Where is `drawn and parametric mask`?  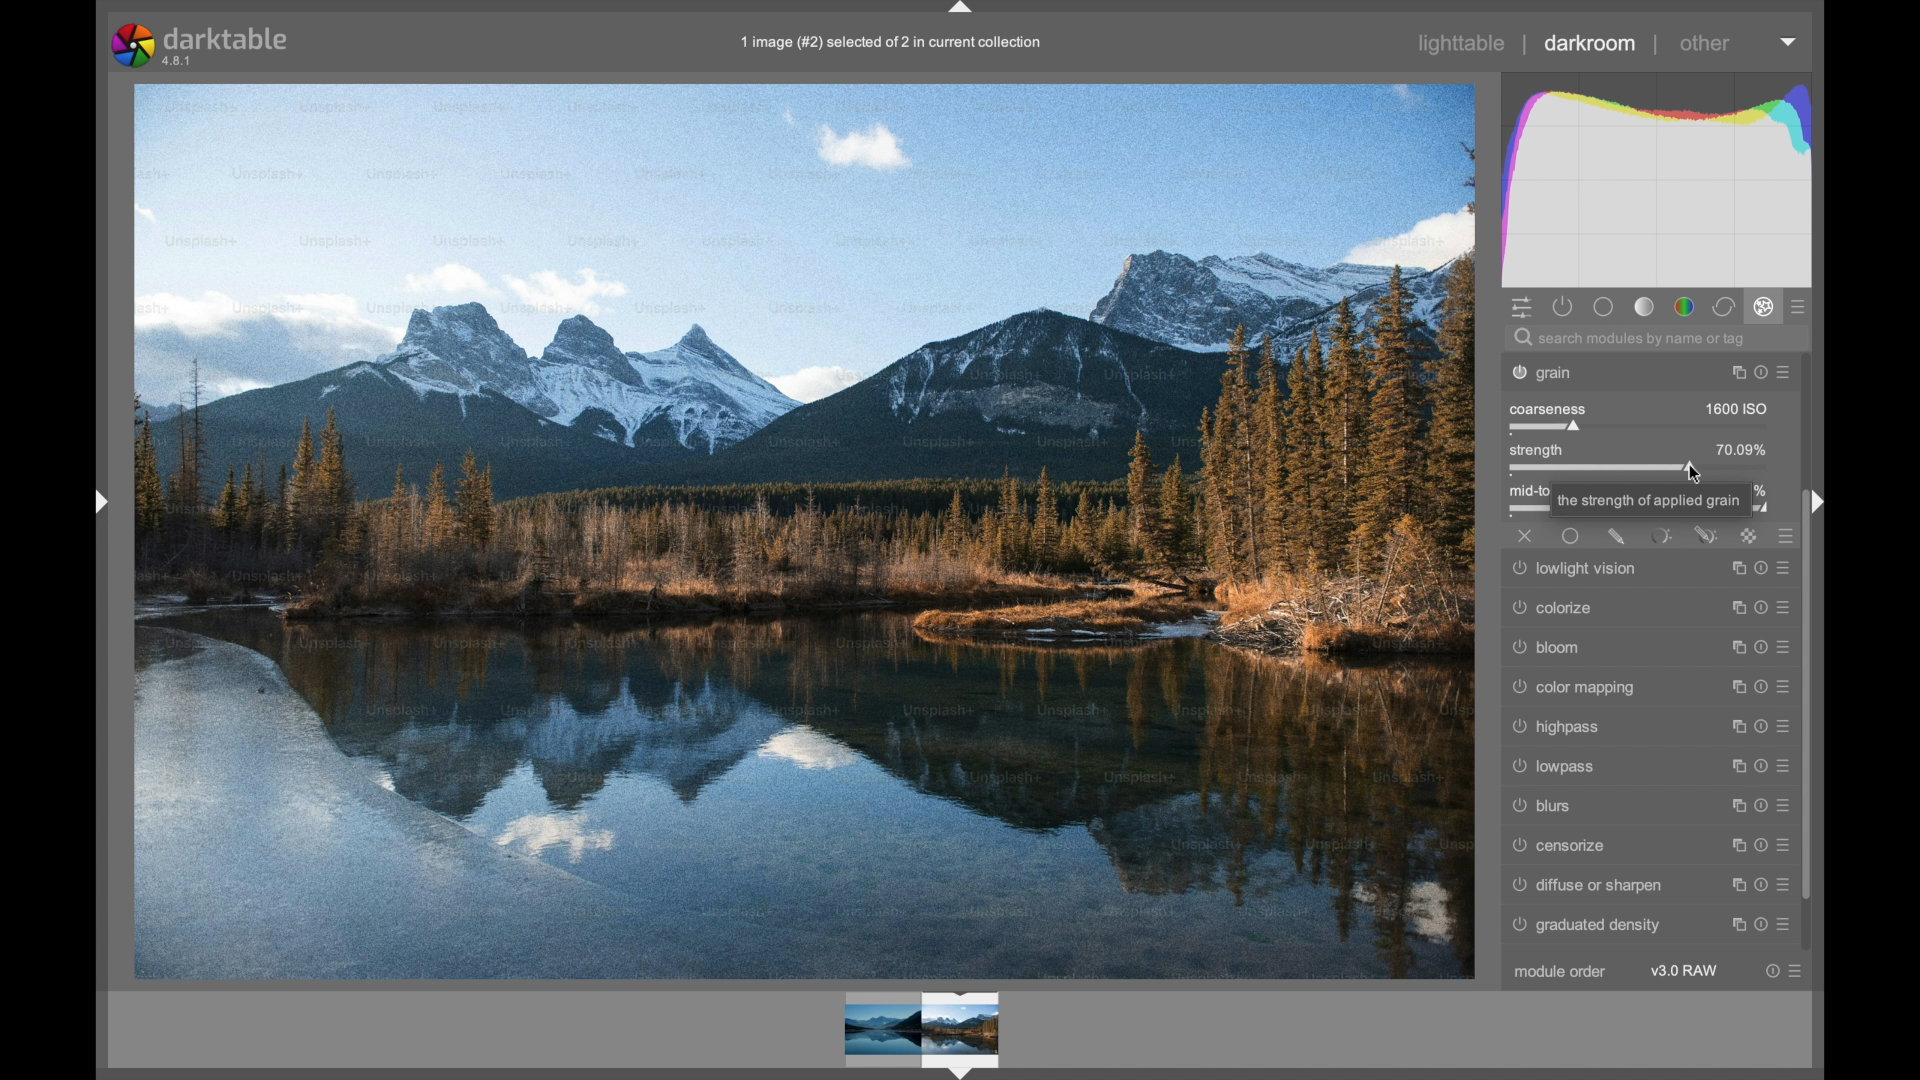
drawn and parametric mask is located at coordinates (1708, 534).